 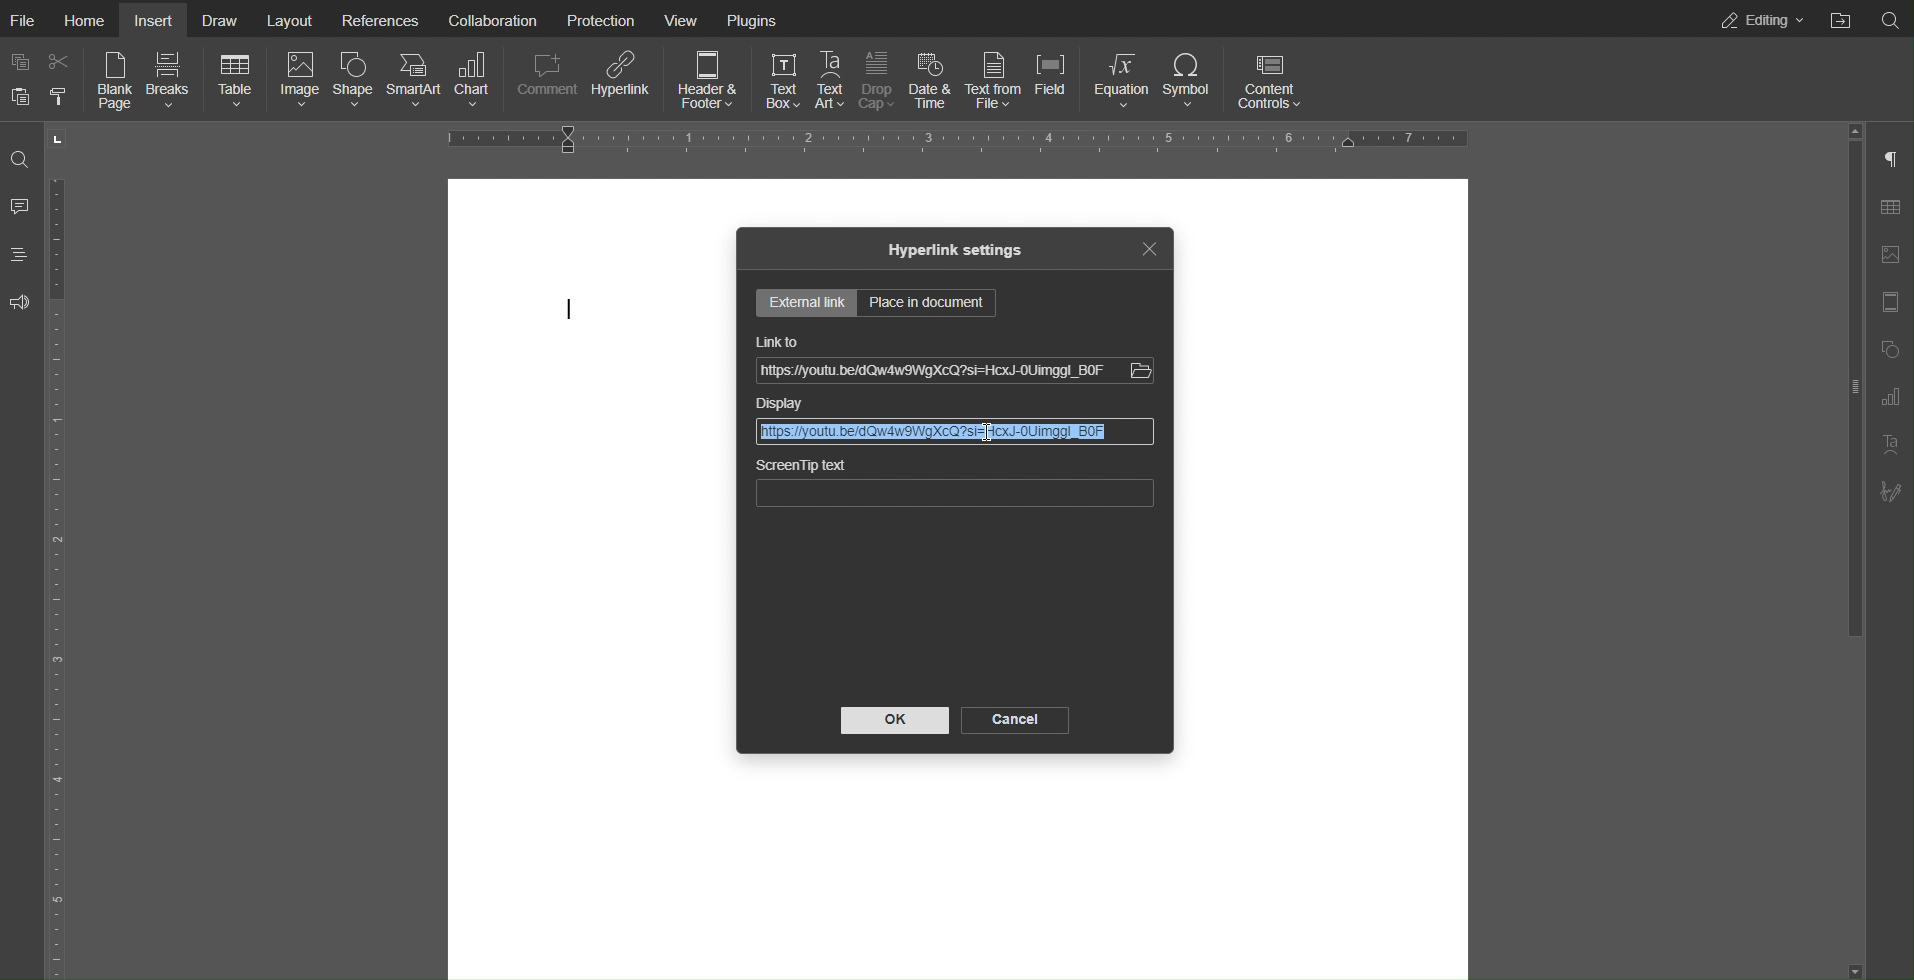 What do you see at coordinates (543, 80) in the screenshot?
I see `Comment` at bounding box center [543, 80].